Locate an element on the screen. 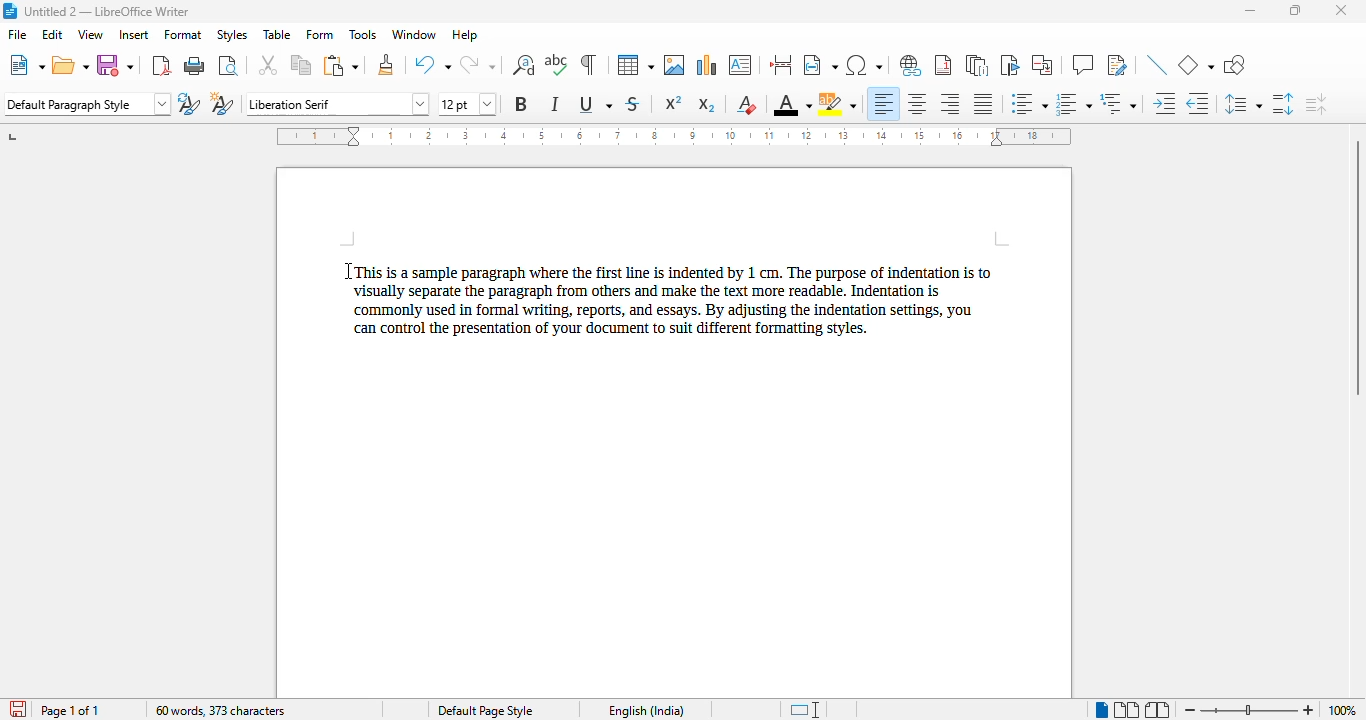 The width and height of the screenshot is (1366, 720). edit is located at coordinates (53, 34).